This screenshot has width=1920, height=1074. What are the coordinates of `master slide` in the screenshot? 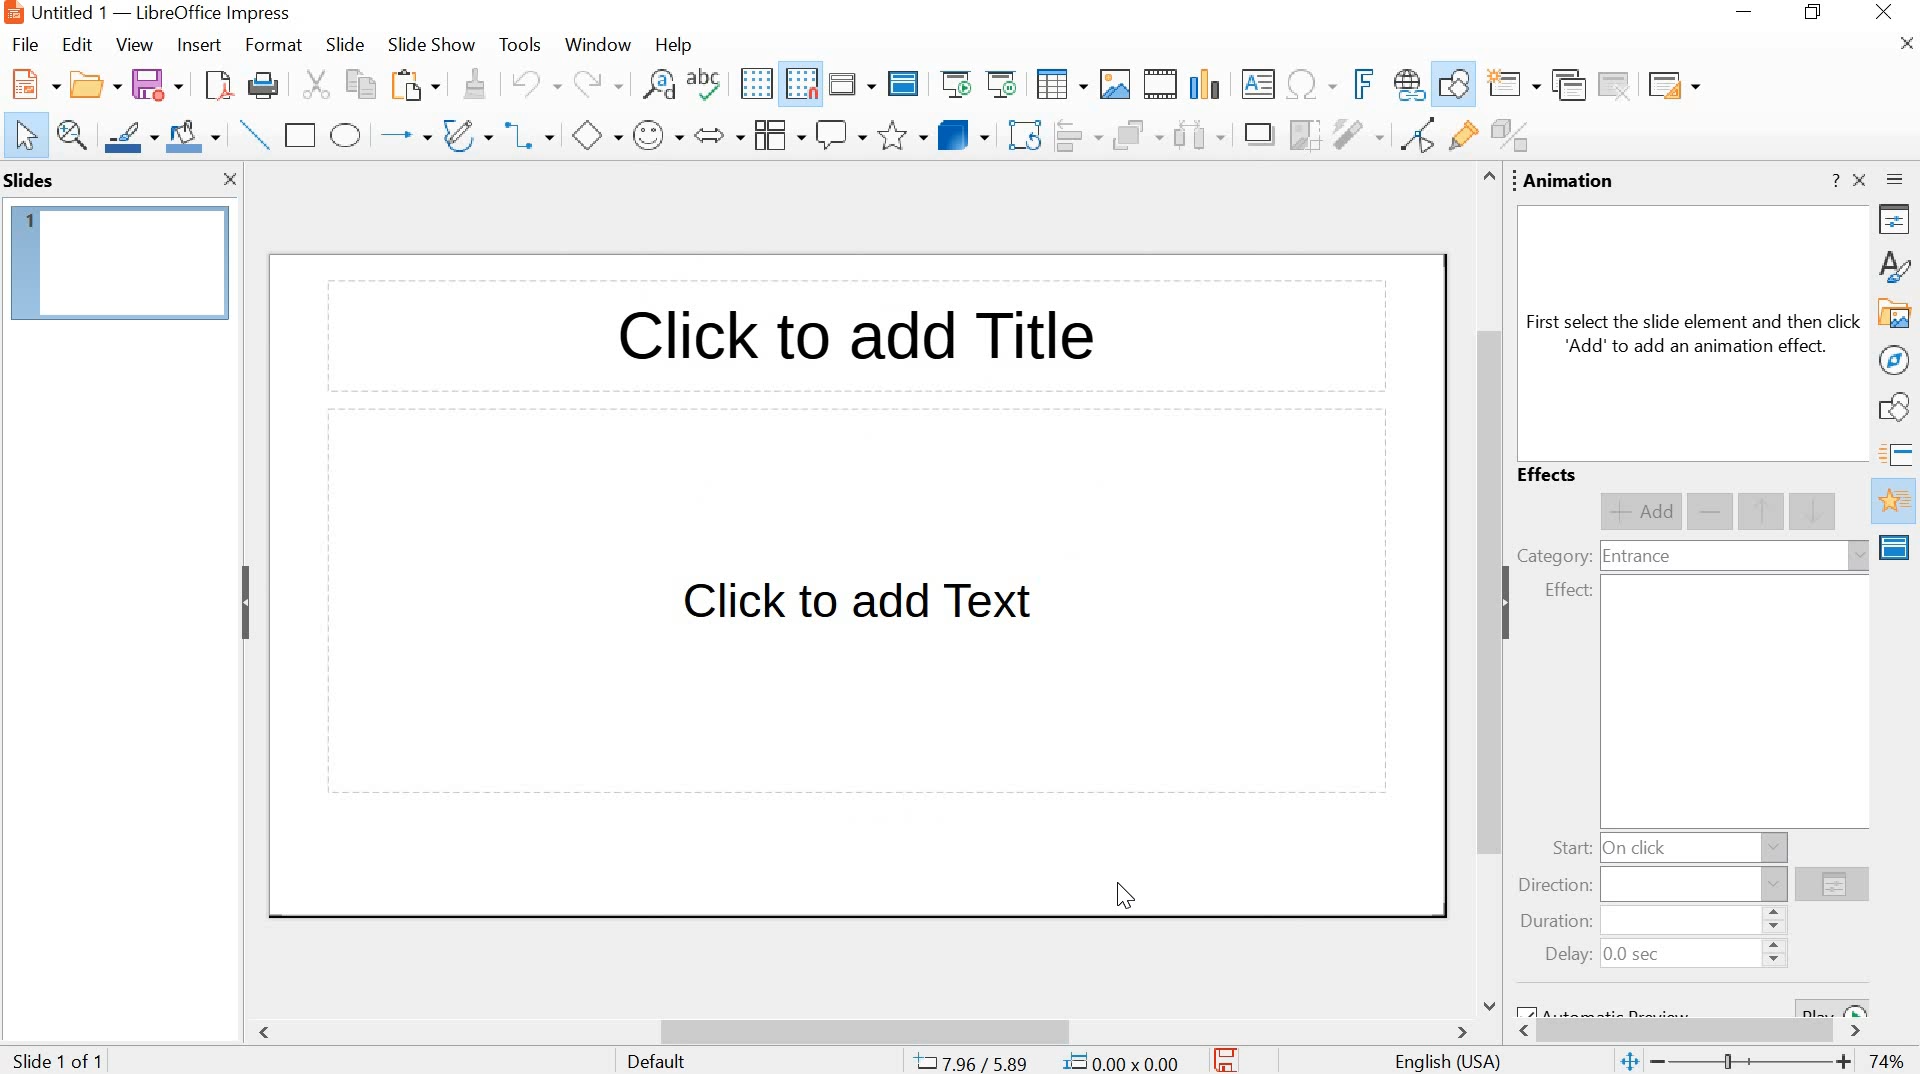 It's located at (903, 85).